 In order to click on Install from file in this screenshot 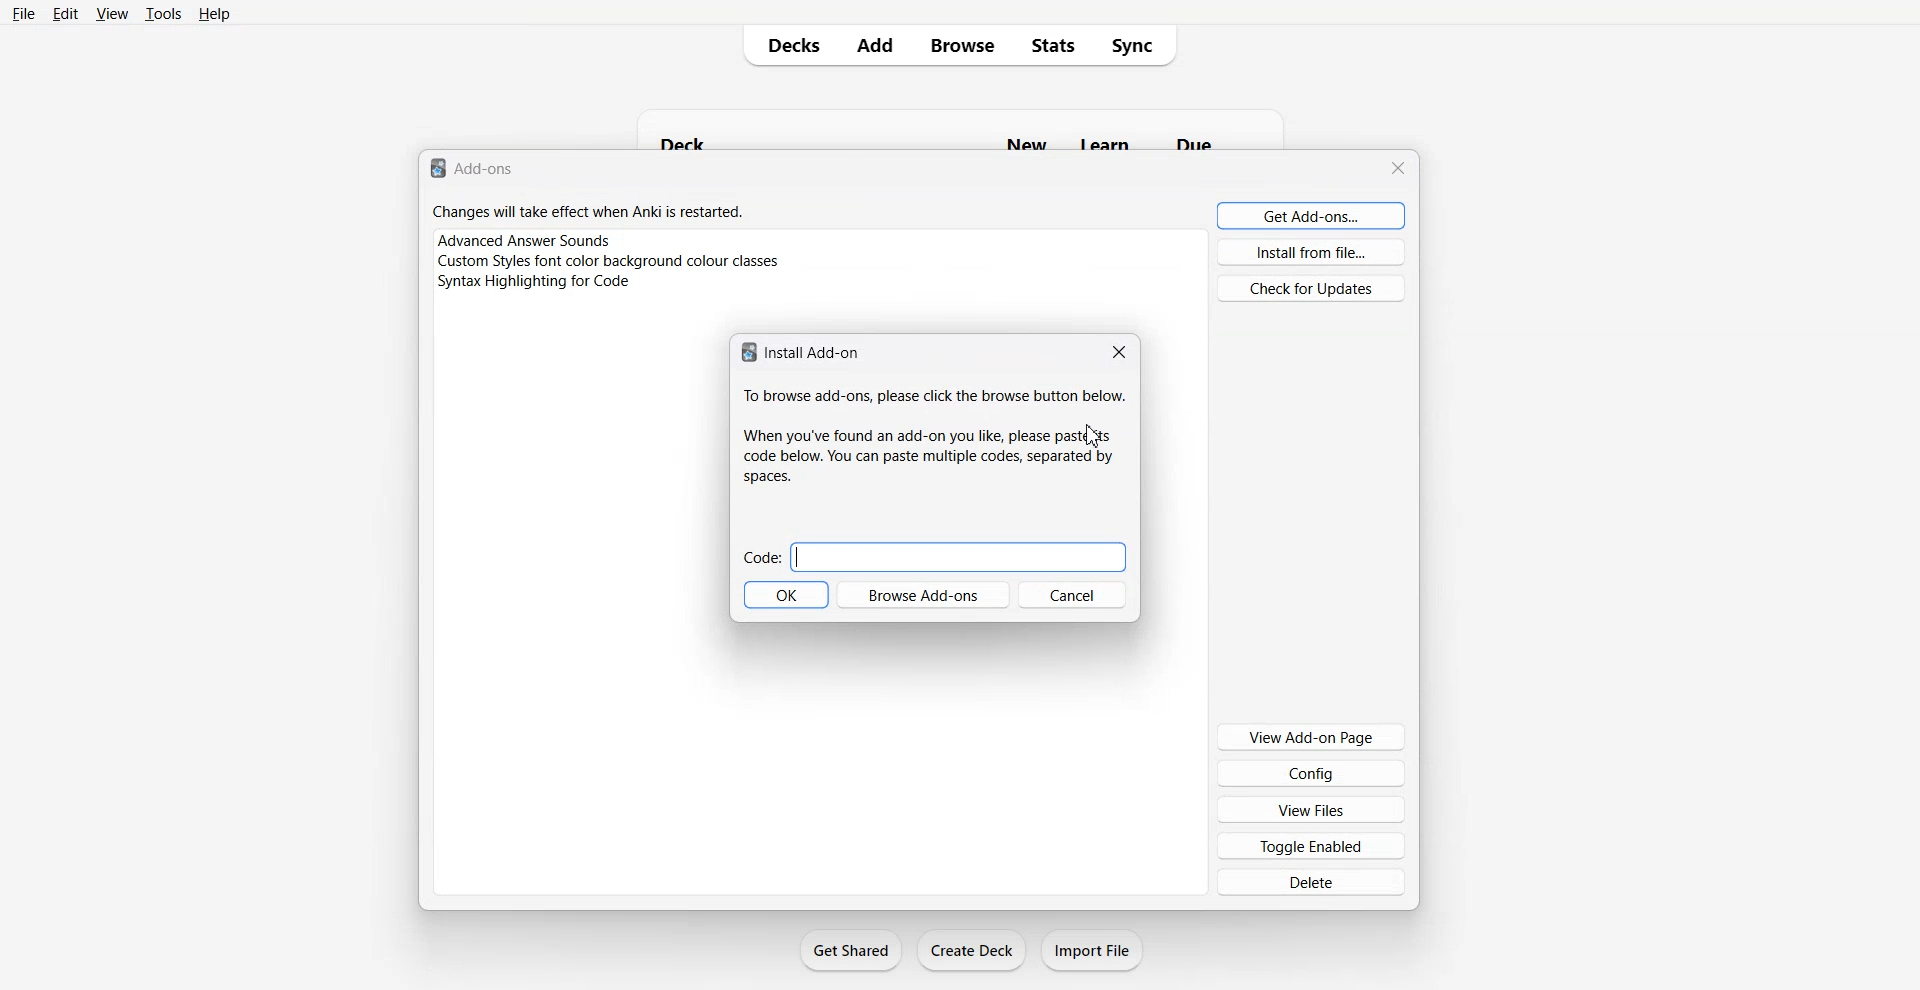, I will do `click(1312, 252)`.